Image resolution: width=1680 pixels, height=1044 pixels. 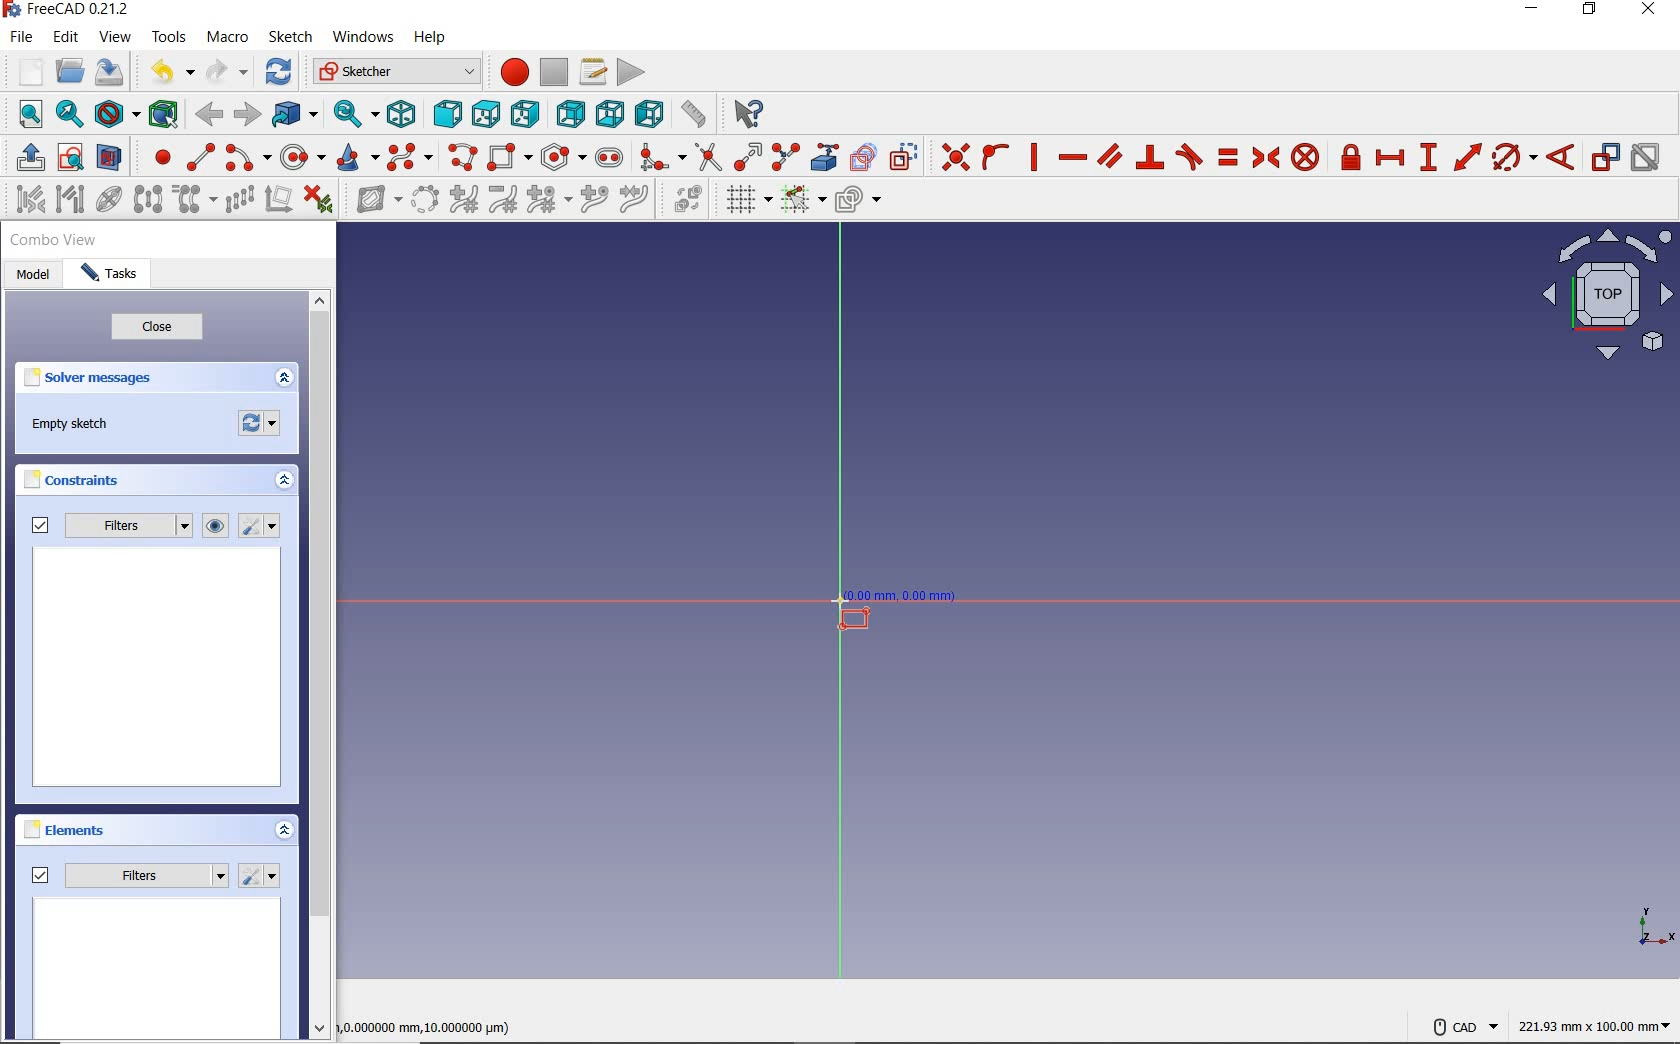 I want to click on isometric view, so click(x=1608, y=298).